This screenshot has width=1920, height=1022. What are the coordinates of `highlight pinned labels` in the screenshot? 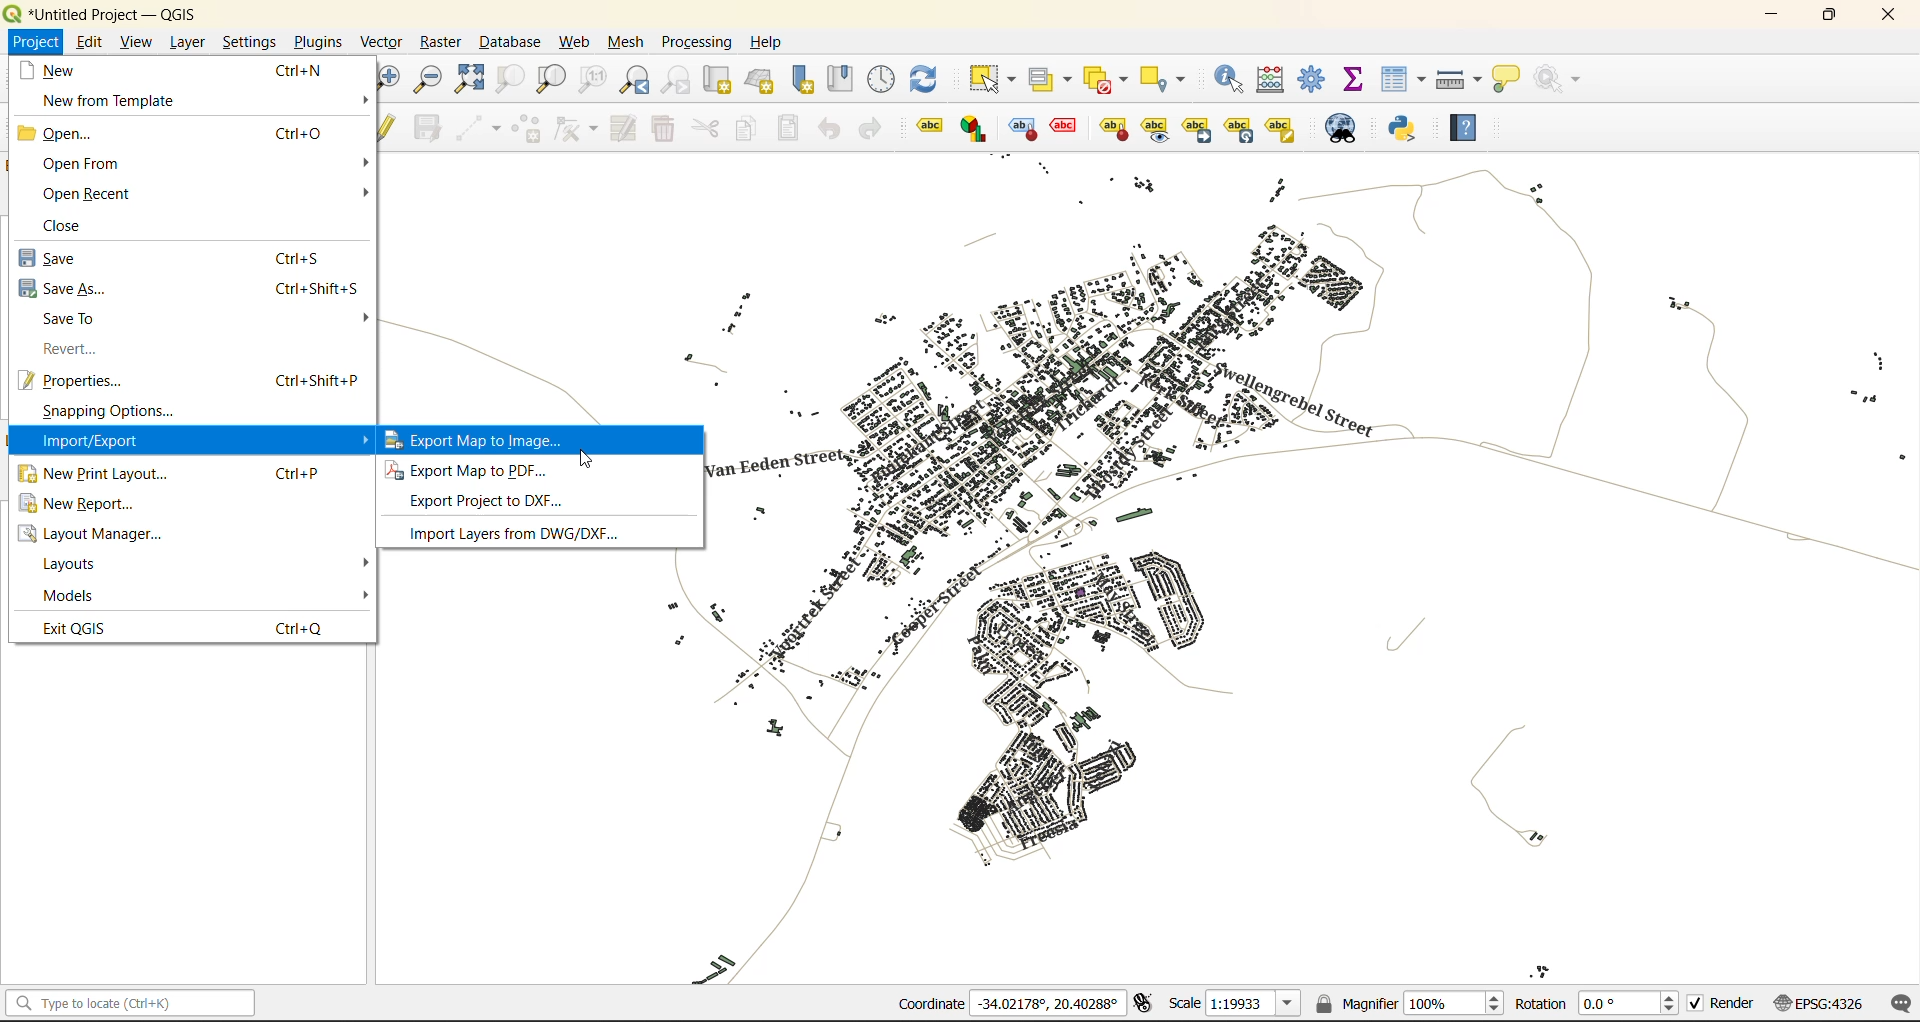 It's located at (928, 128).